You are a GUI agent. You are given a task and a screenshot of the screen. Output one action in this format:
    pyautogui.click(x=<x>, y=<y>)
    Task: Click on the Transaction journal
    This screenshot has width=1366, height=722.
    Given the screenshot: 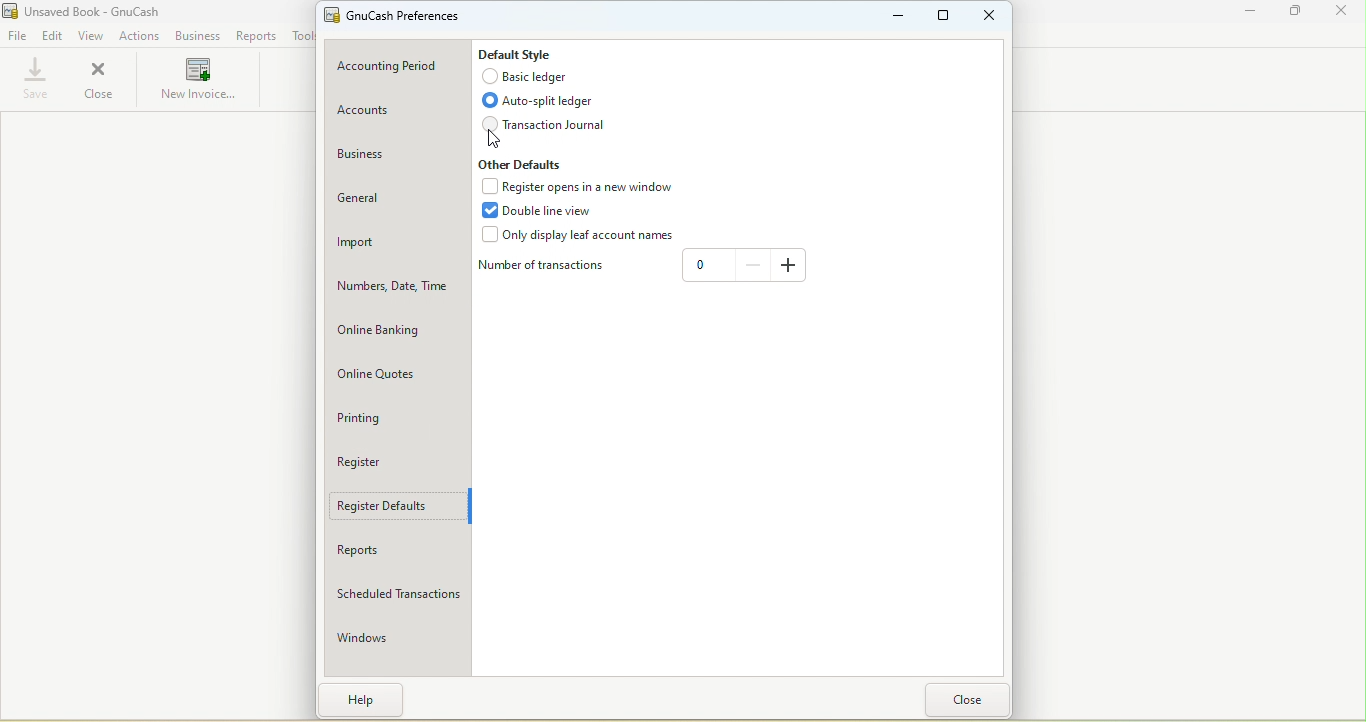 What is the action you would take?
    pyautogui.click(x=546, y=126)
    